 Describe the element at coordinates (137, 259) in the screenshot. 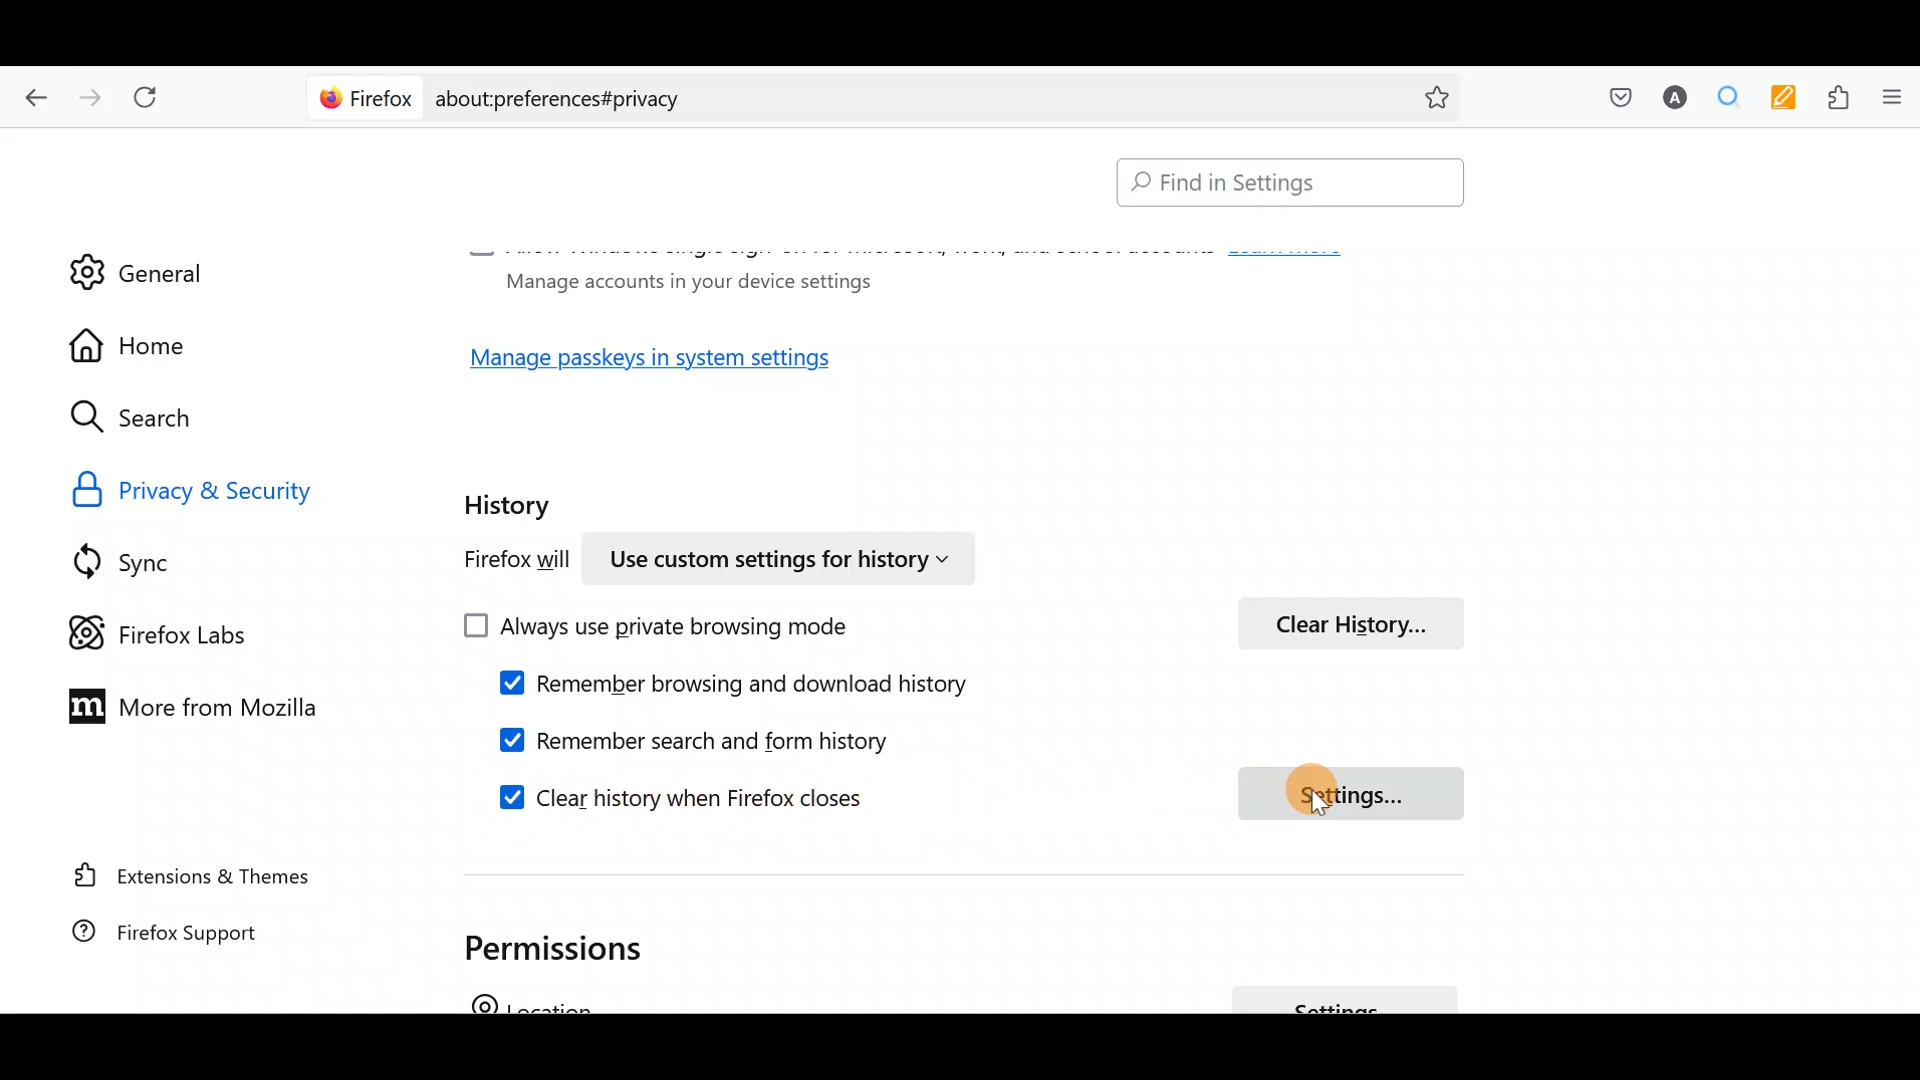

I see `General` at that location.